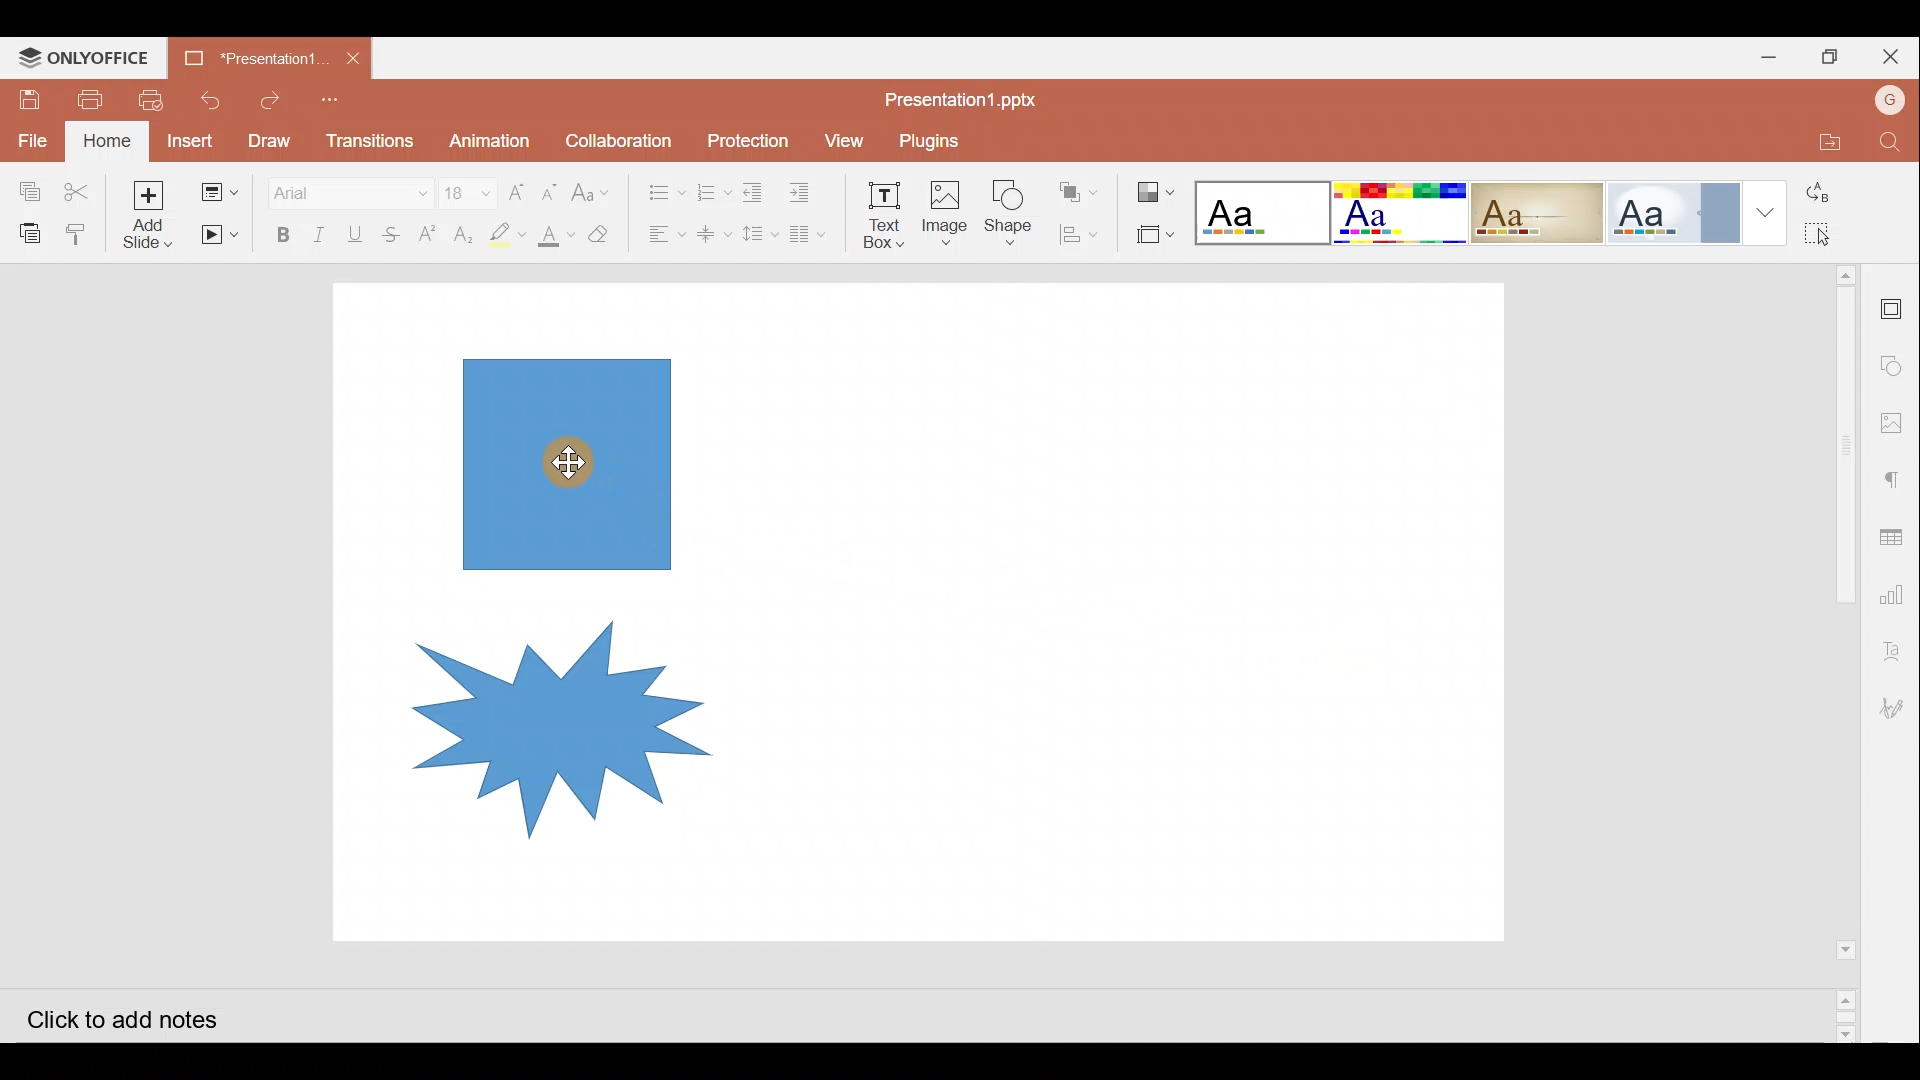  Describe the element at coordinates (1673, 211) in the screenshot. I see `Official` at that location.